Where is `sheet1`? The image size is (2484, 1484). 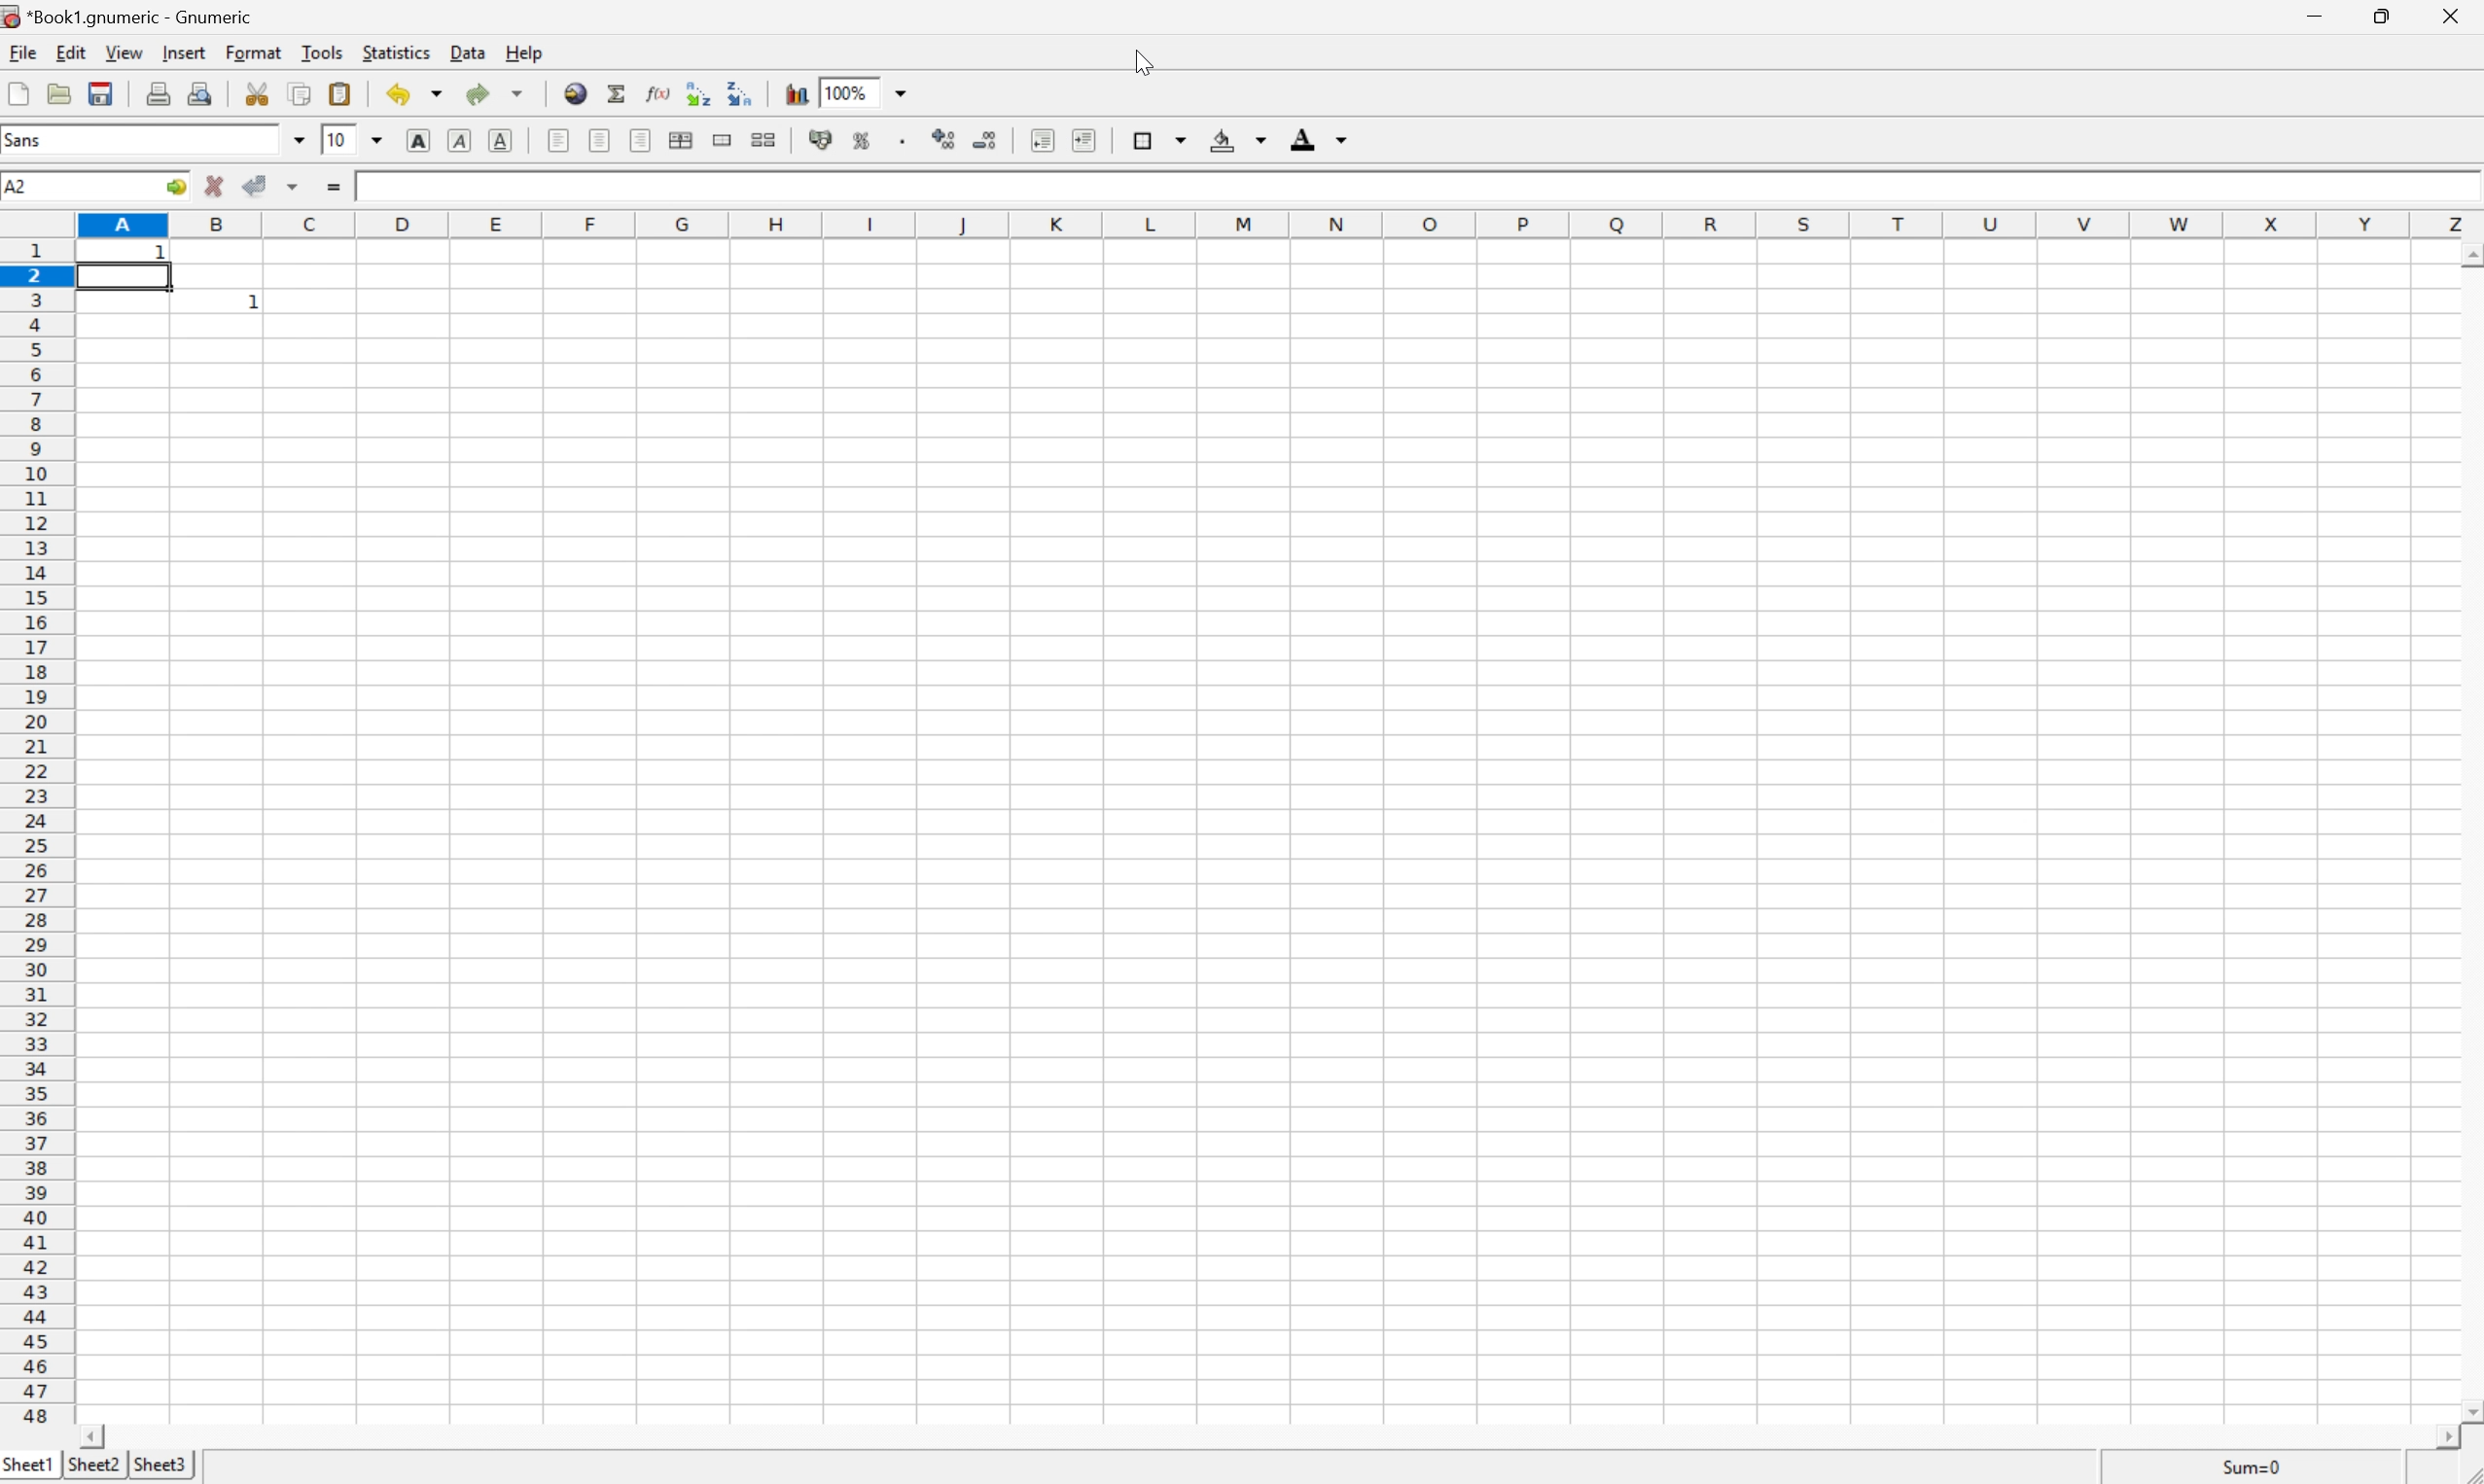
sheet1 is located at coordinates (28, 1469).